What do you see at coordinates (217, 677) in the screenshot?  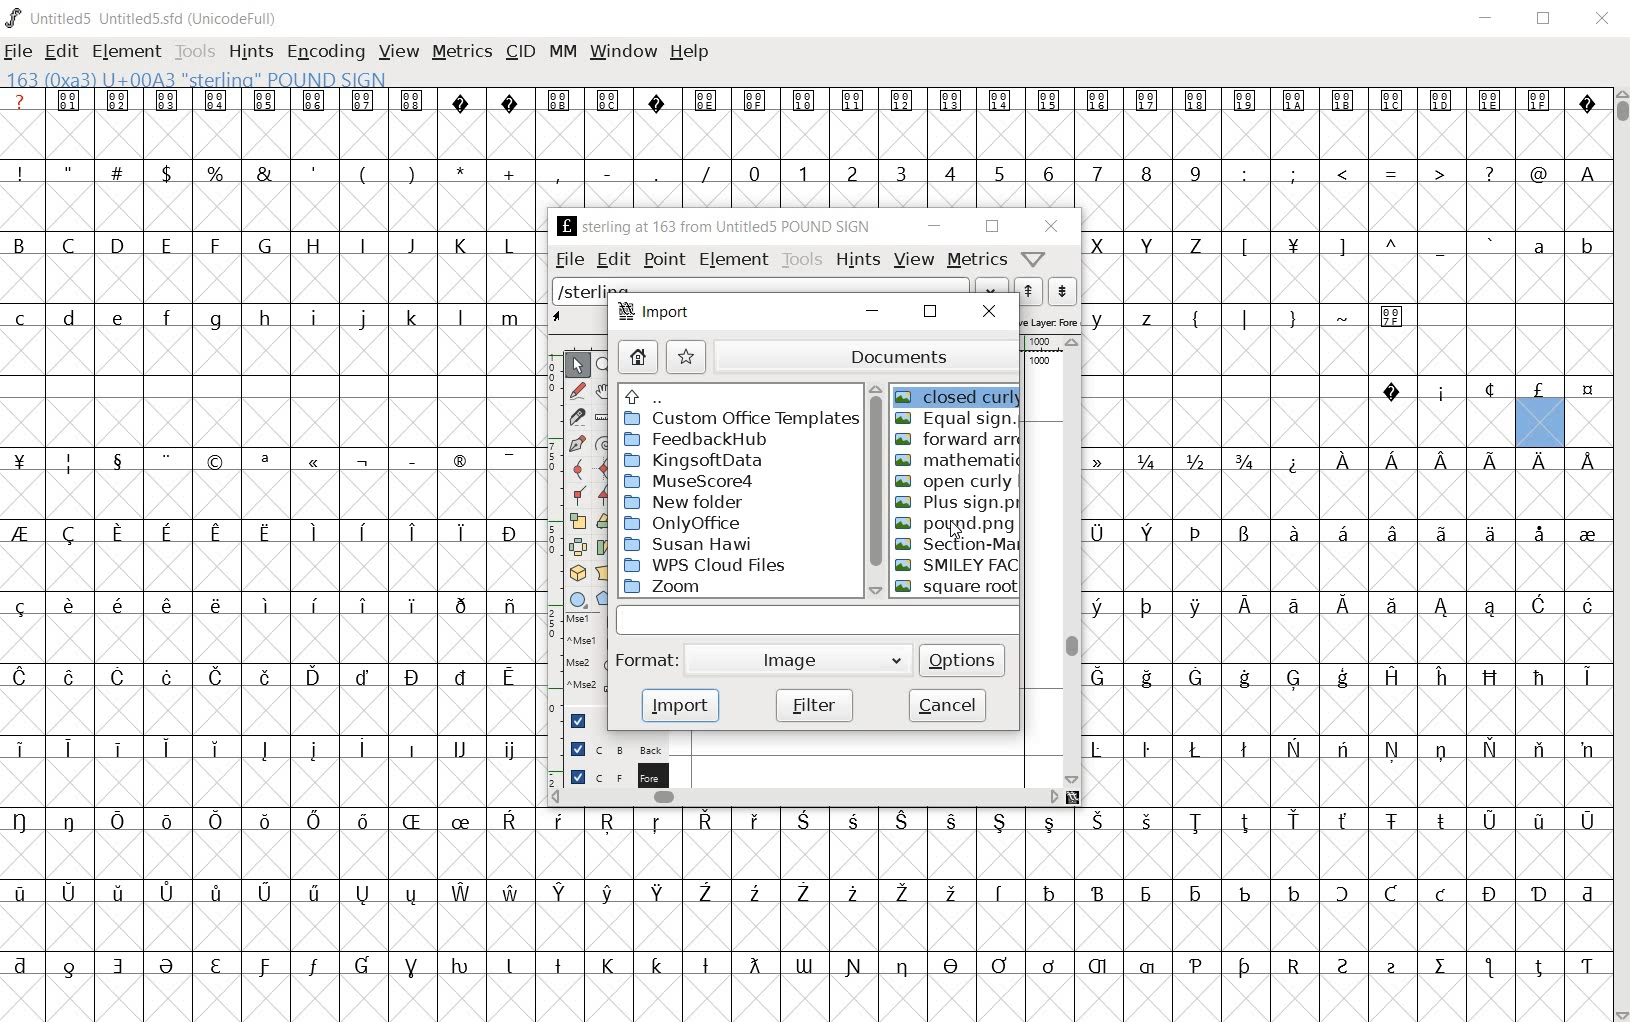 I see `Symbol` at bounding box center [217, 677].